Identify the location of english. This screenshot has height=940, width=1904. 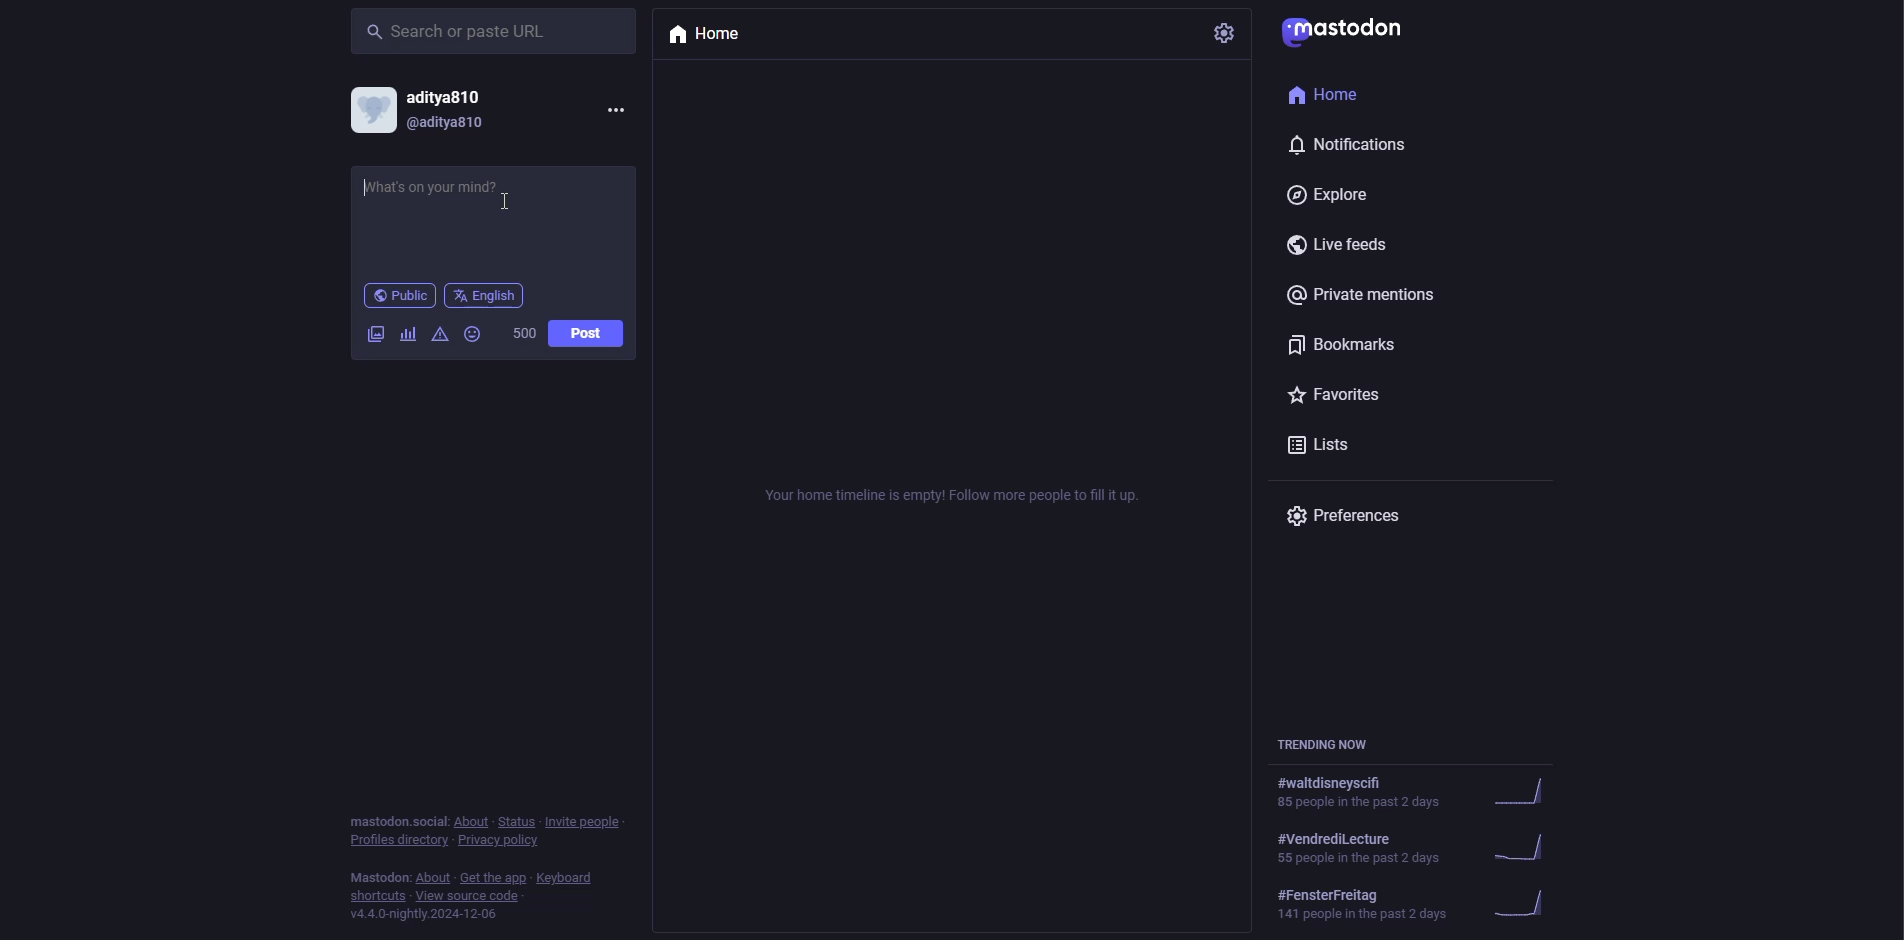
(485, 295).